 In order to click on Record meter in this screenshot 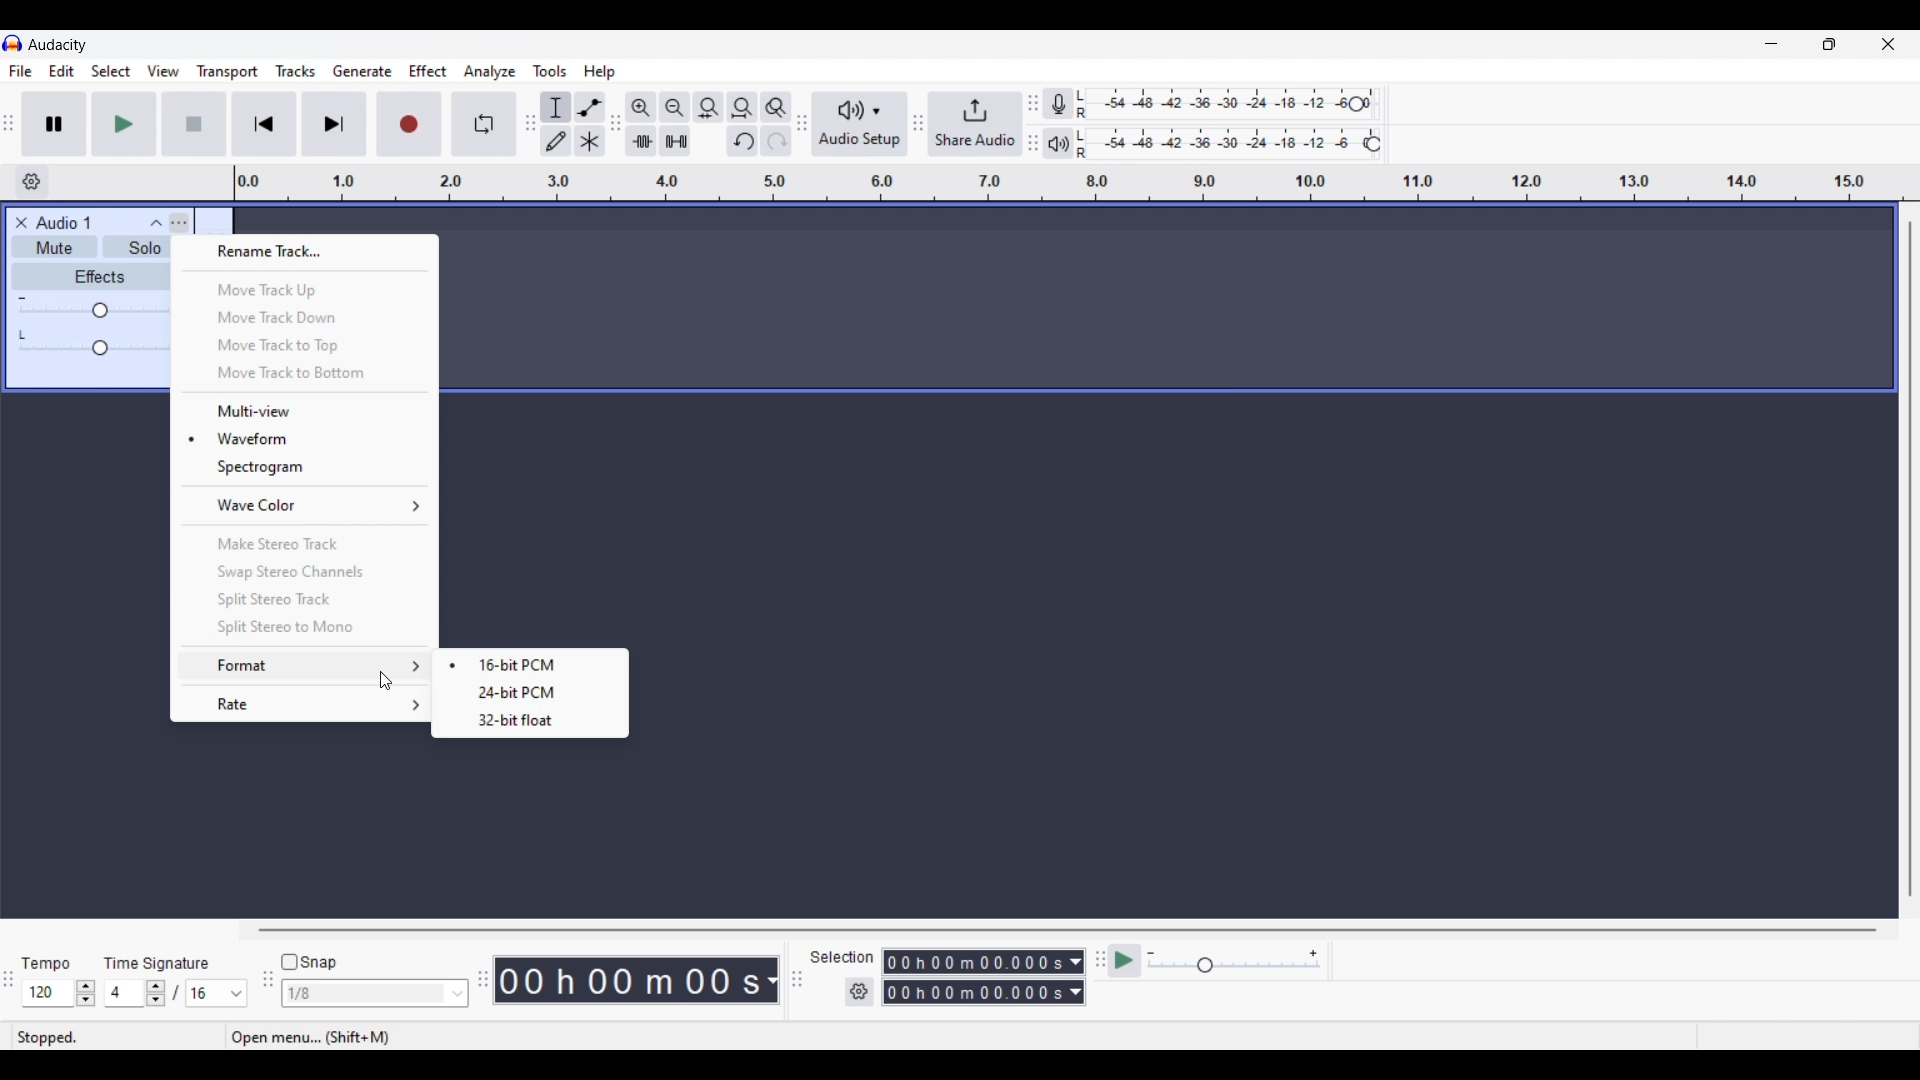, I will do `click(1069, 104)`.